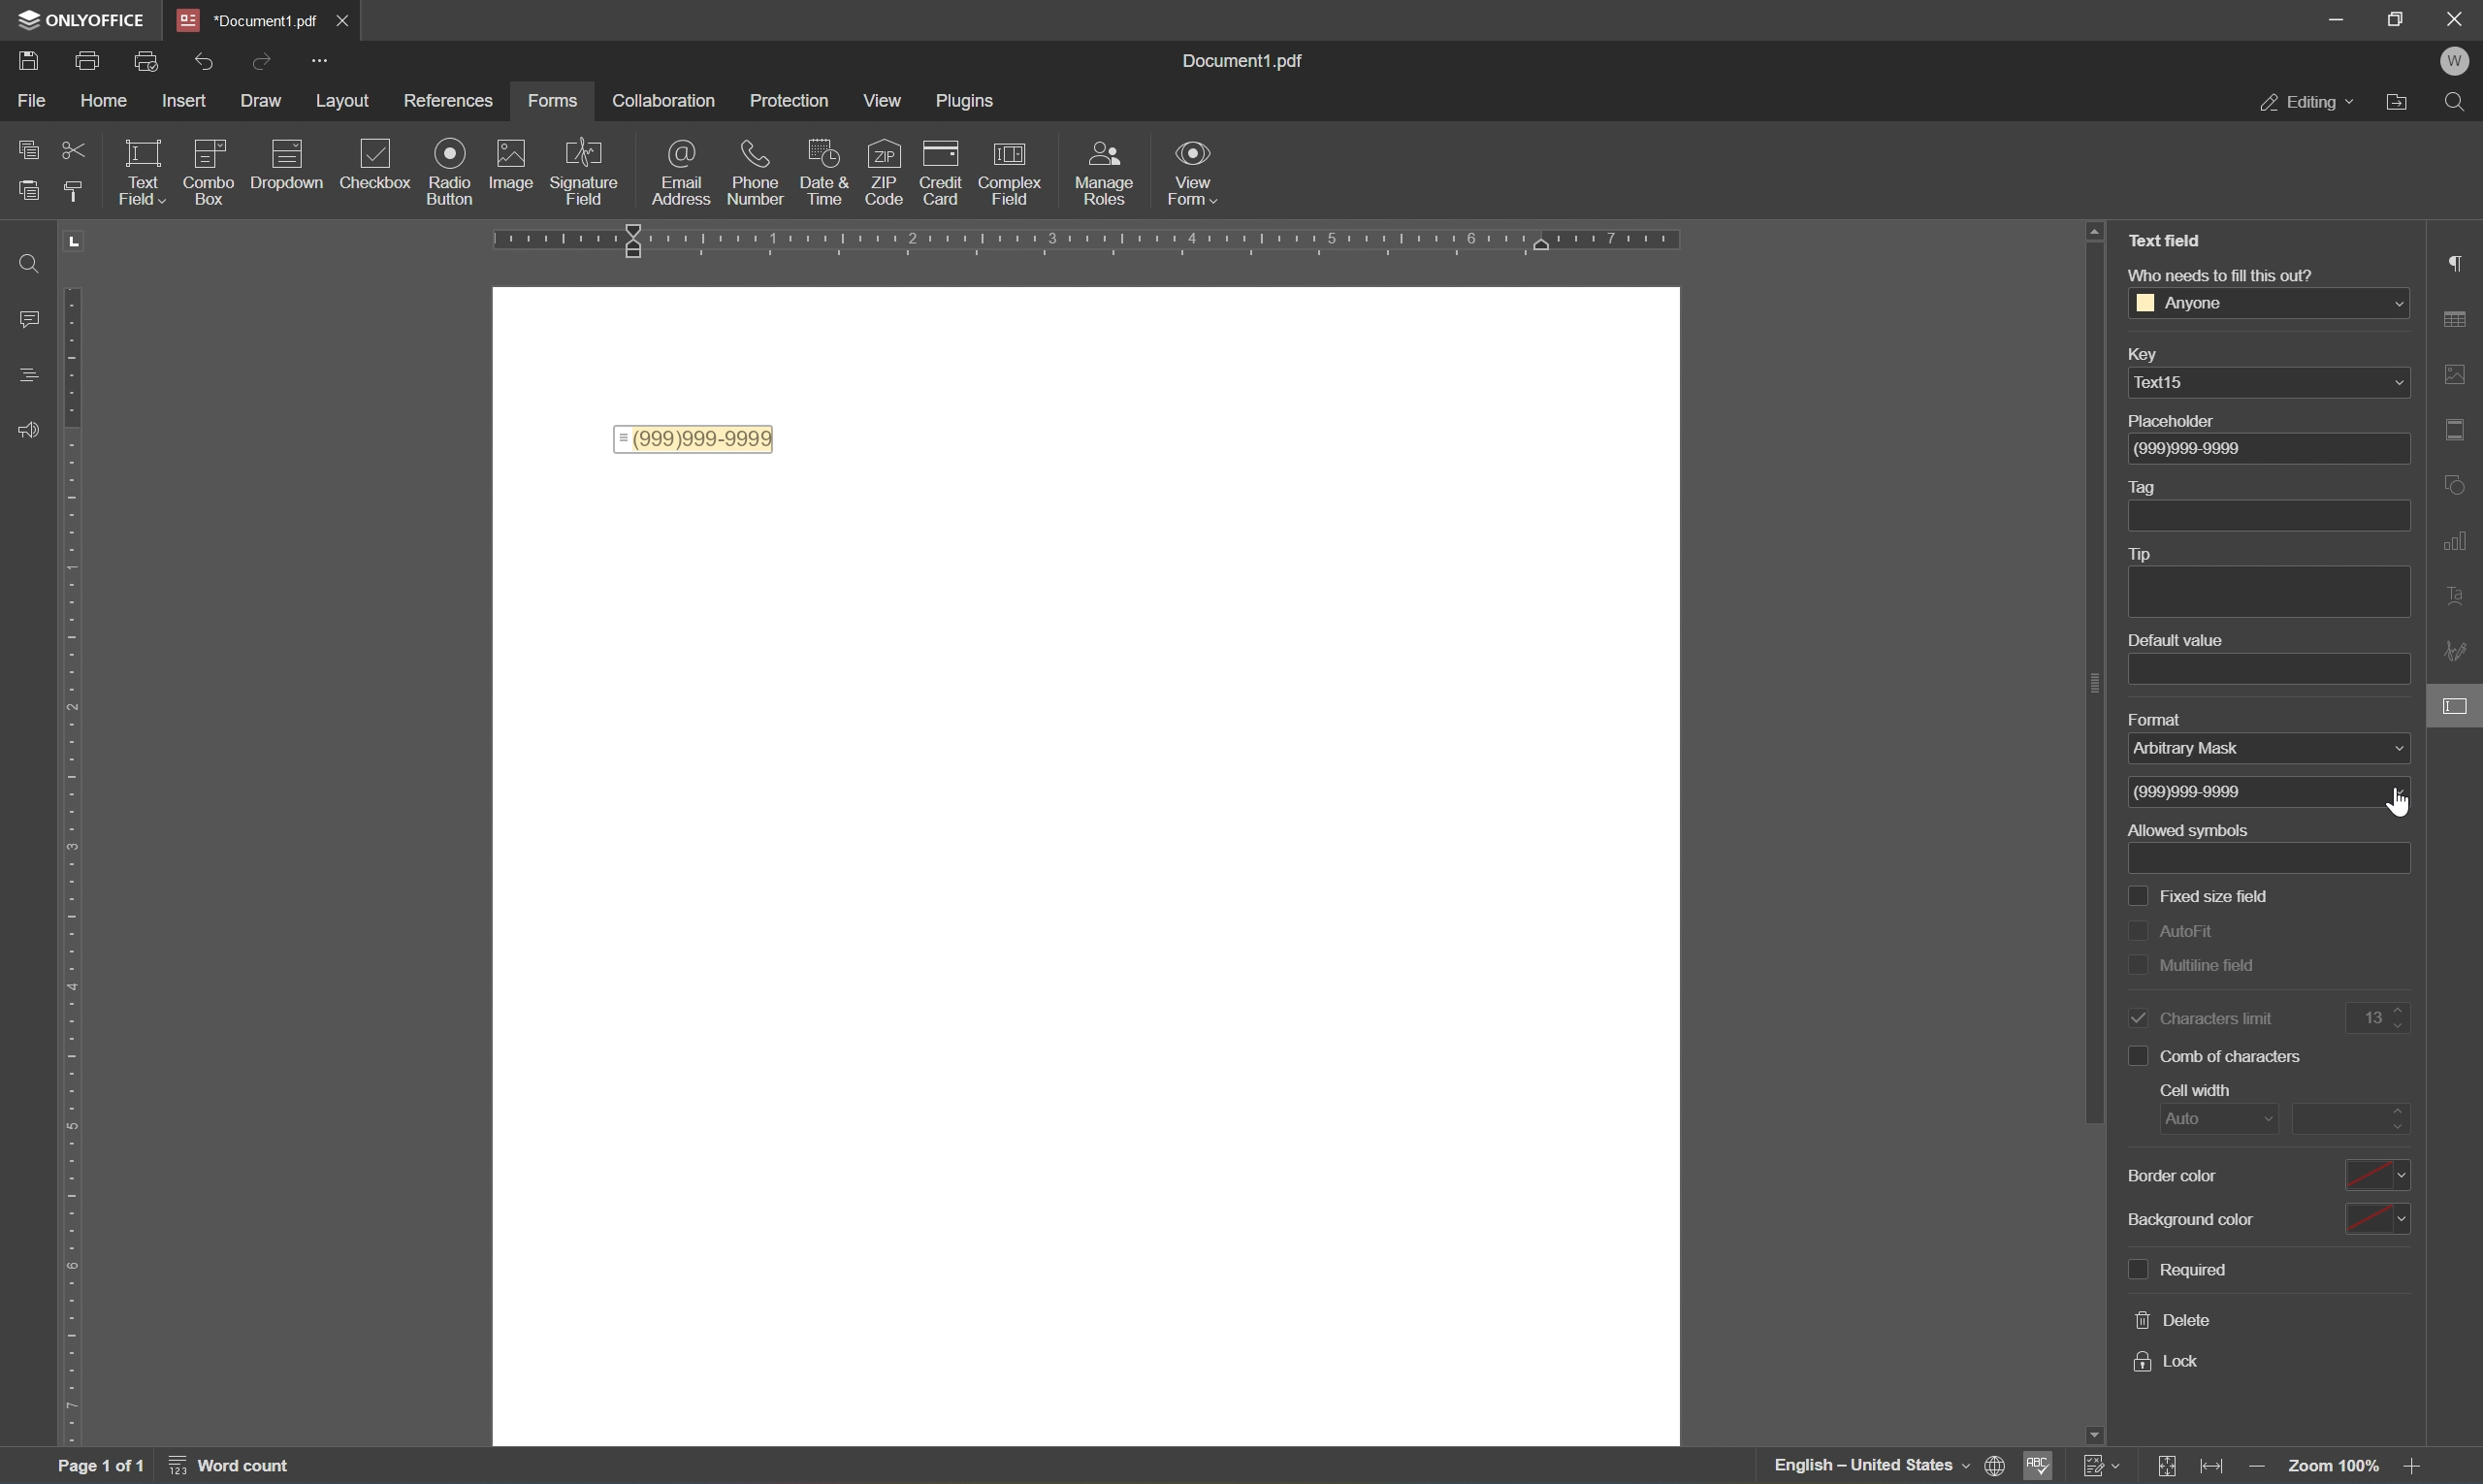 The width and height of the screenshot is (2483, 1484). What do you see at coordinates (2202, 1121) in the screenshot?
I see `auto` at bounding box center [2202, 1121].